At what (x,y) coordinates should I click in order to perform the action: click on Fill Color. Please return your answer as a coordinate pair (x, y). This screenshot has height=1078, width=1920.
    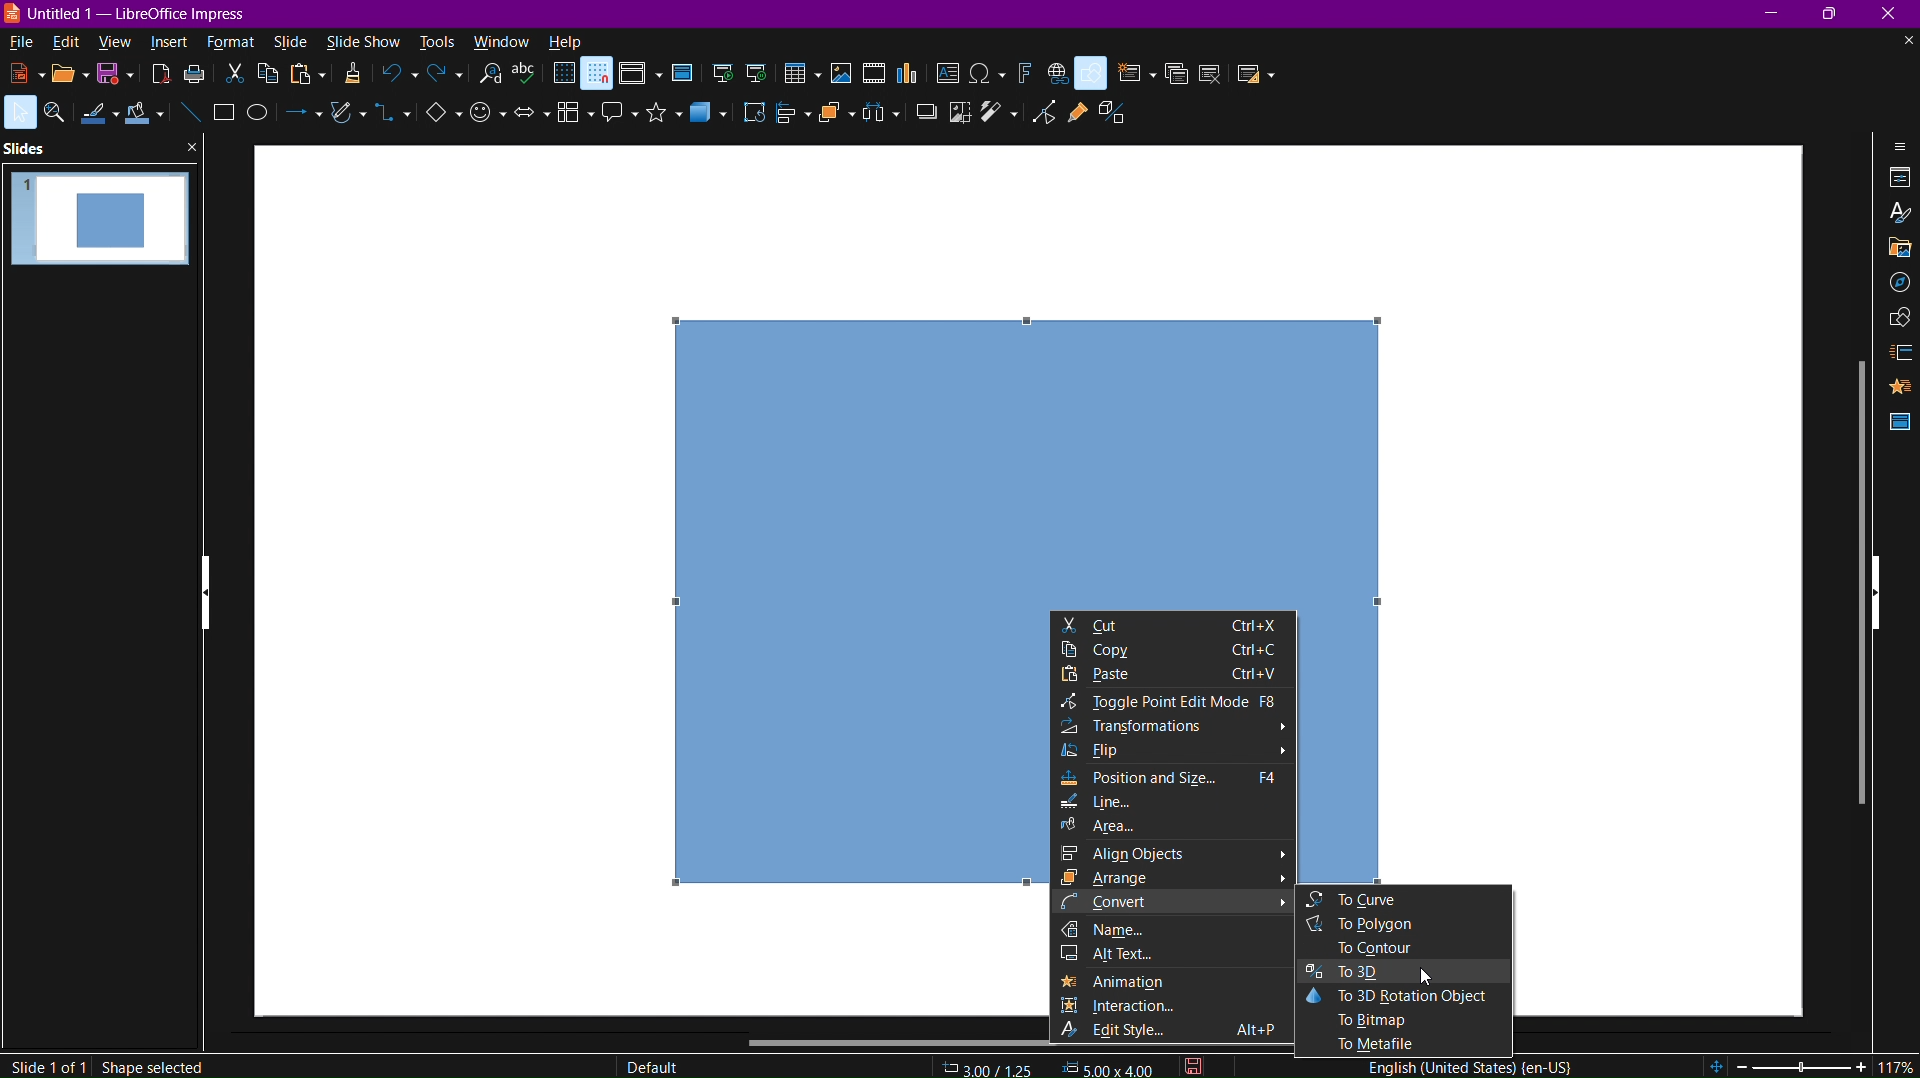
    Looking at the image, I should click on (148, 116).